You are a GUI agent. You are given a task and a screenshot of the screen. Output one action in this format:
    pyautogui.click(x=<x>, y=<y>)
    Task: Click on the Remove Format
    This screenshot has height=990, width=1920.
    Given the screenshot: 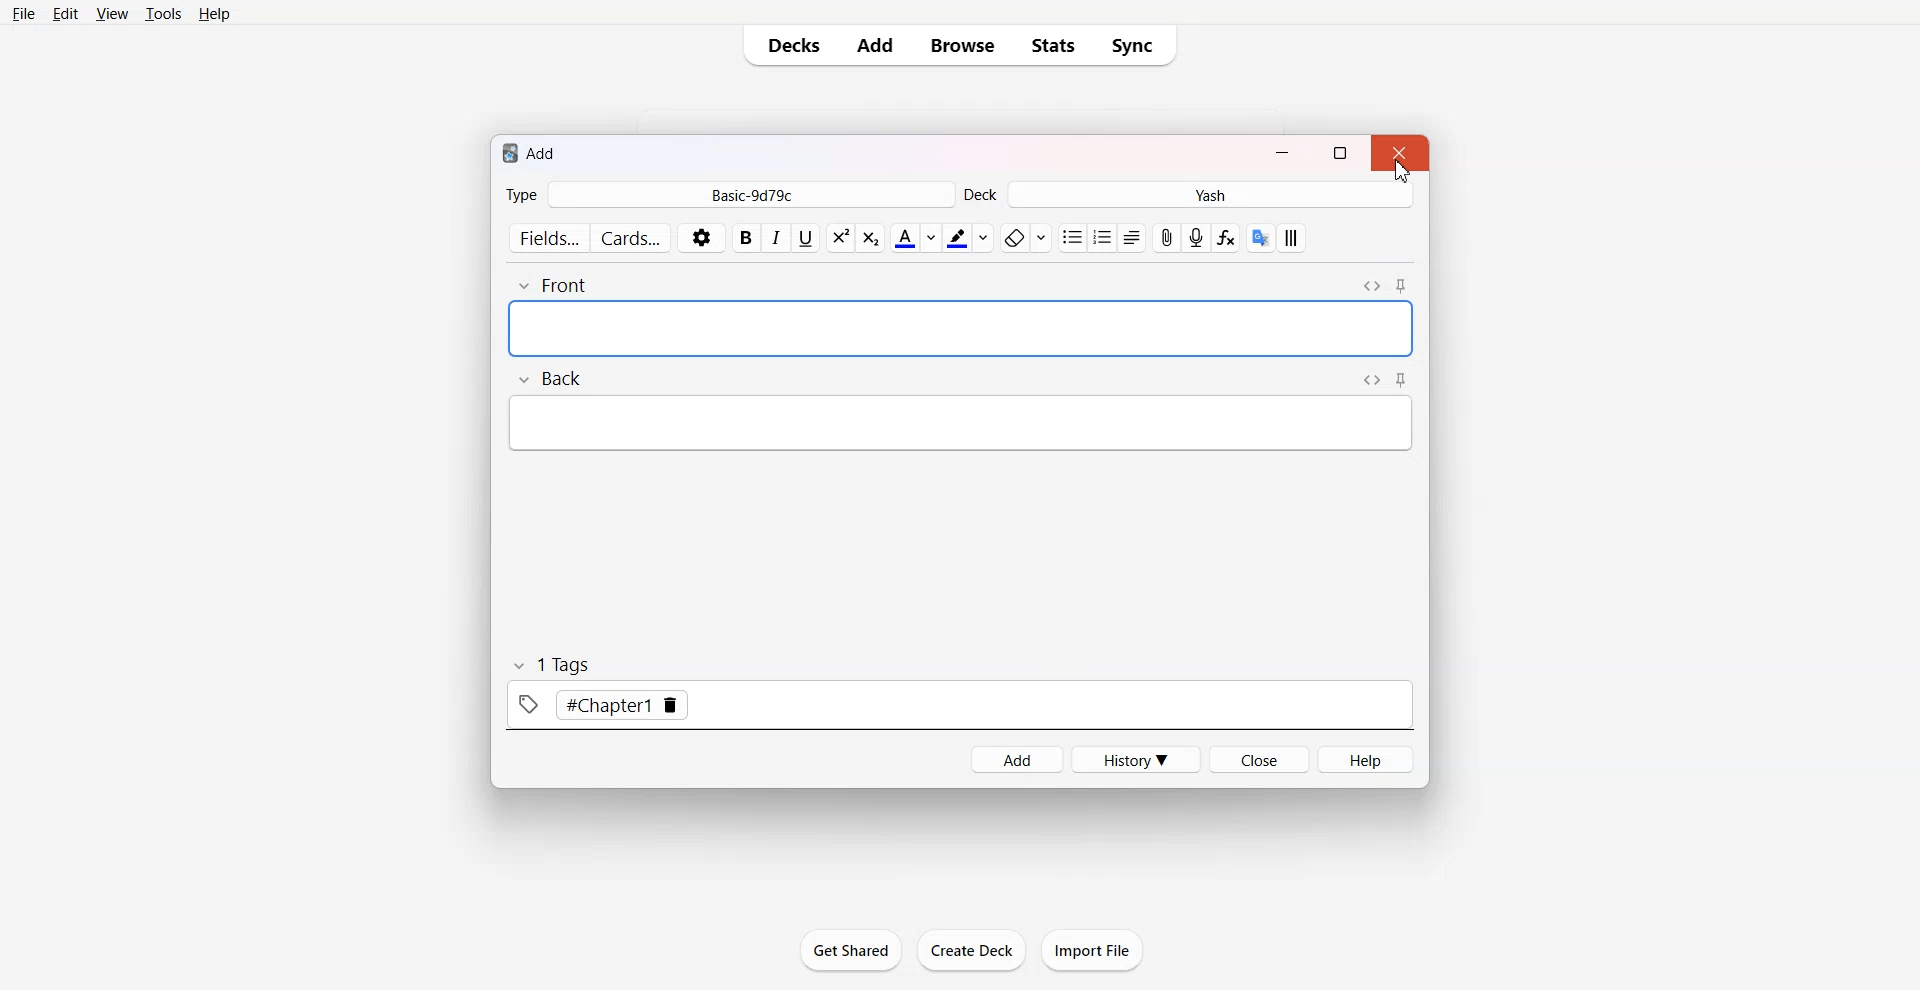 What is the action you would take?
    pyautogui.click(x=1024, y=237)
    